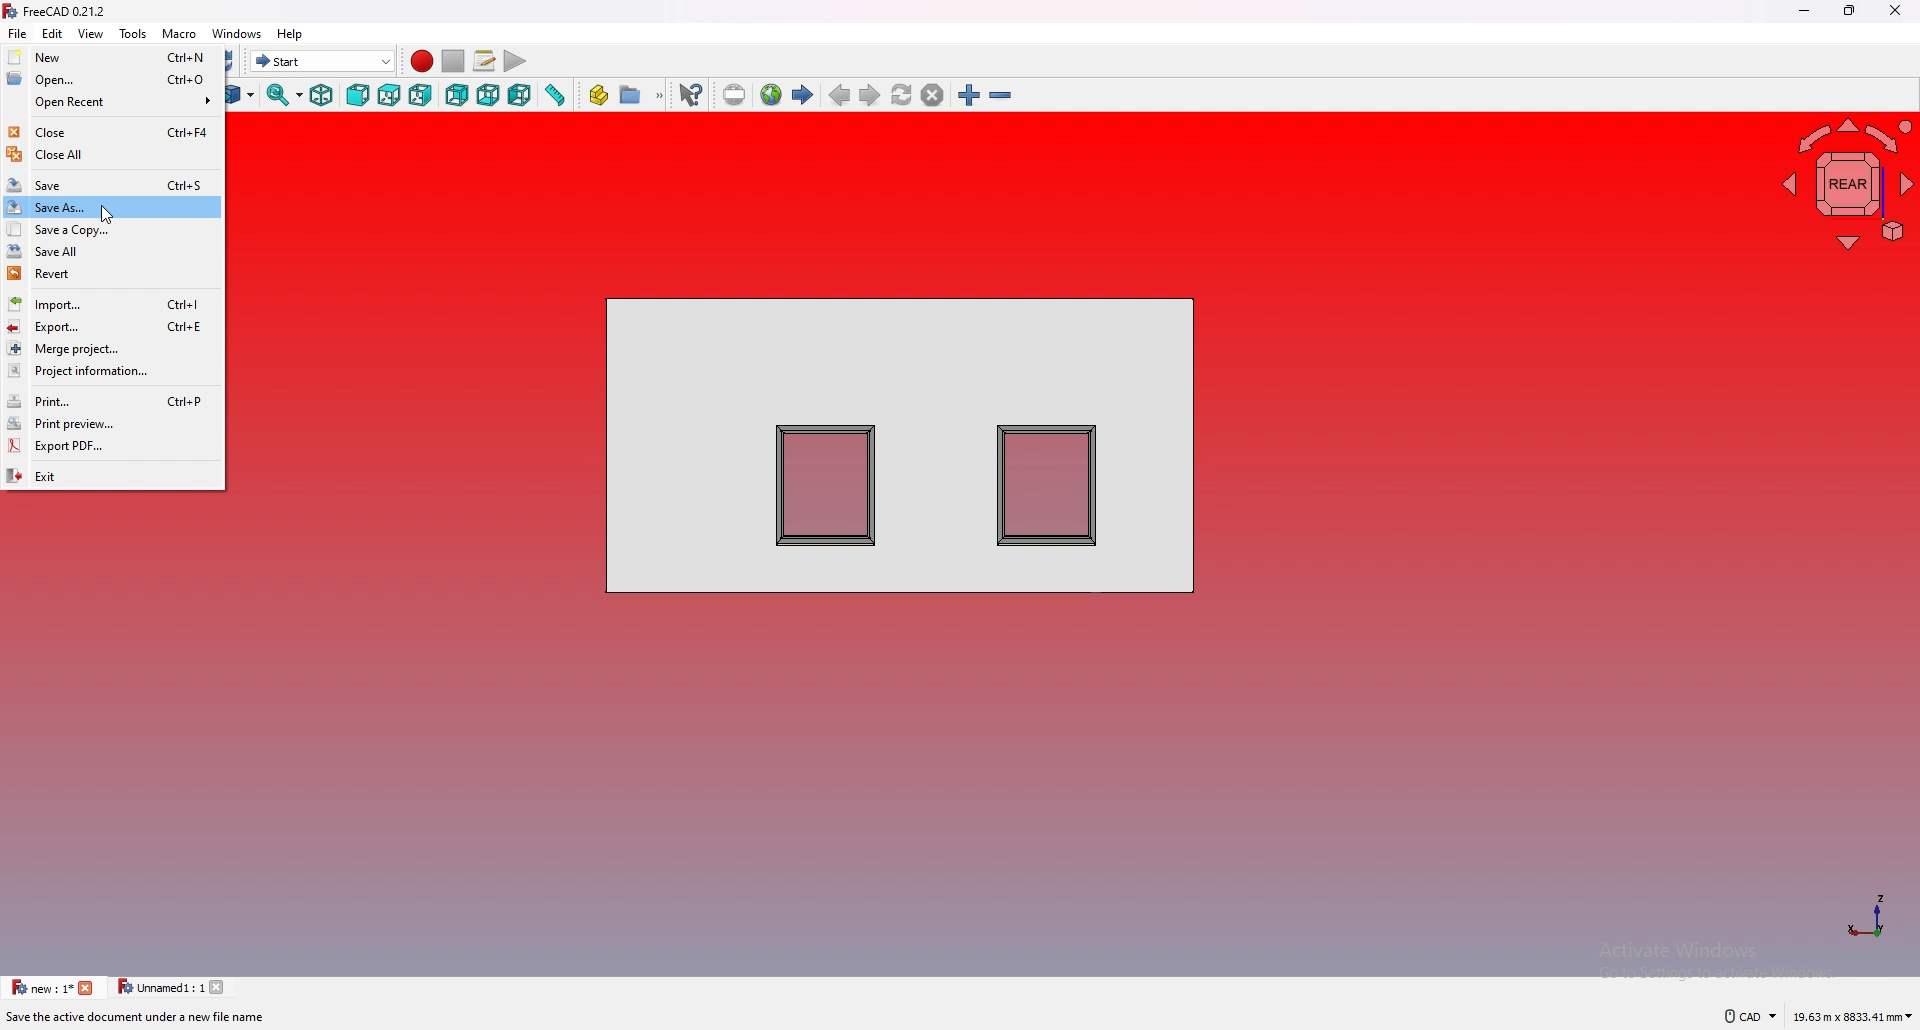  I want to click on back, so click(457, 95).